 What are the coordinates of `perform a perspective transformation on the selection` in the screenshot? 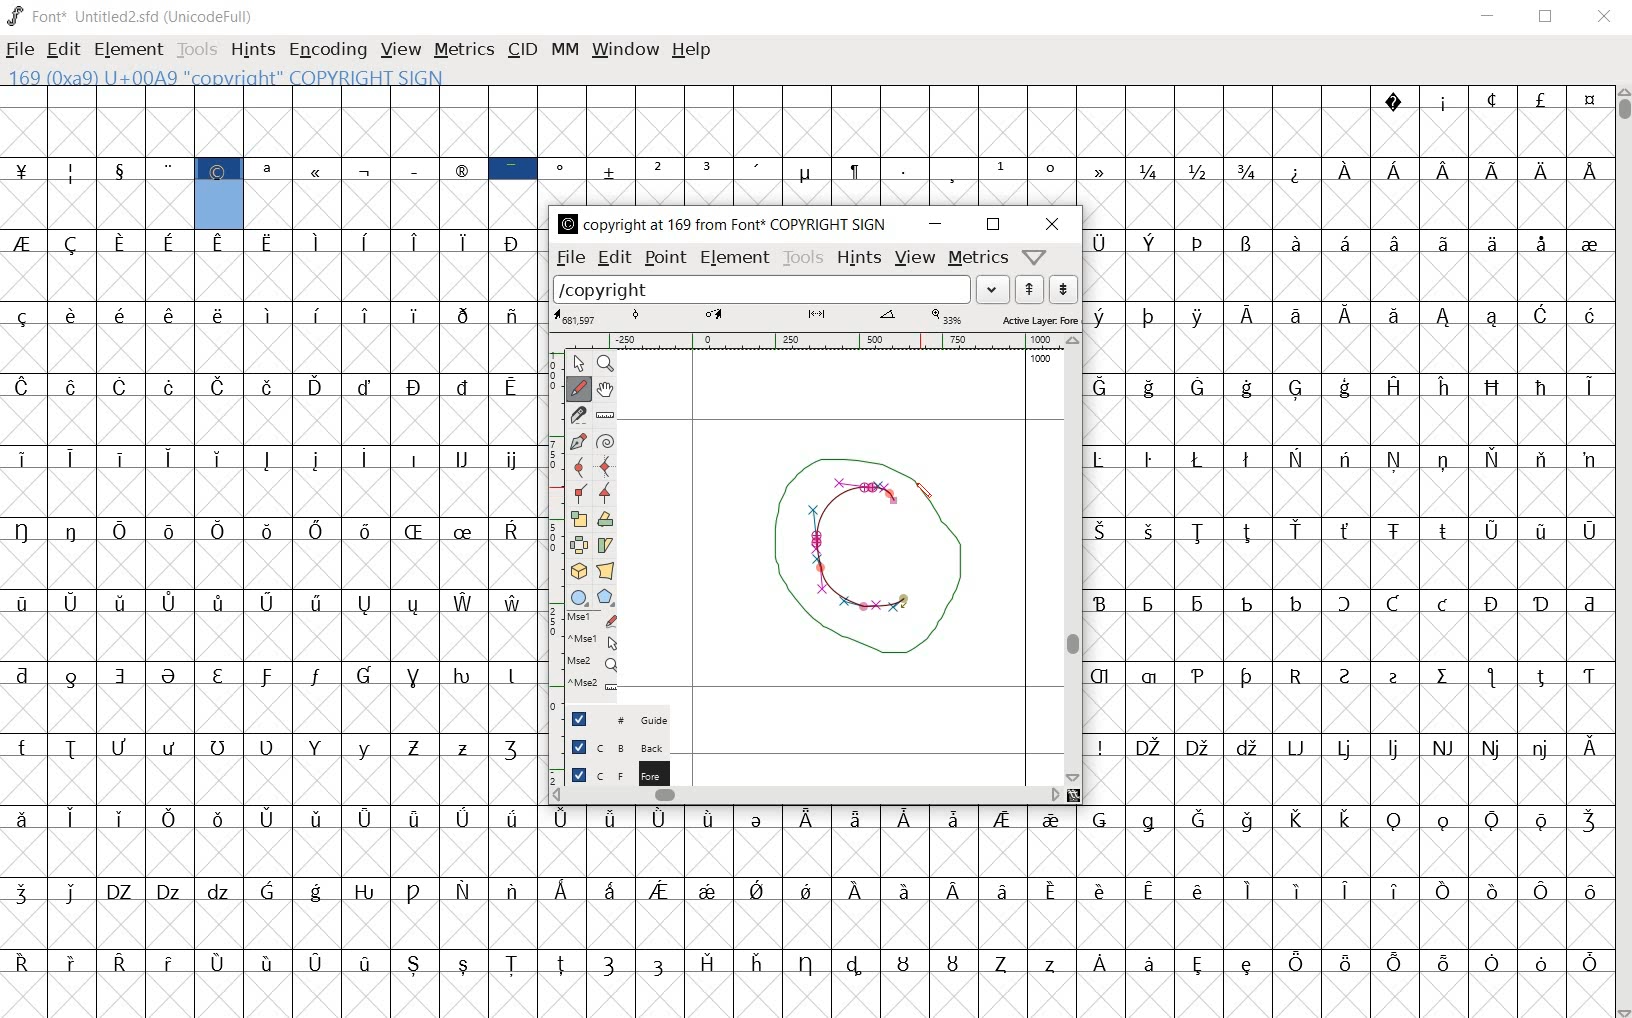 It's located at (606, 572).